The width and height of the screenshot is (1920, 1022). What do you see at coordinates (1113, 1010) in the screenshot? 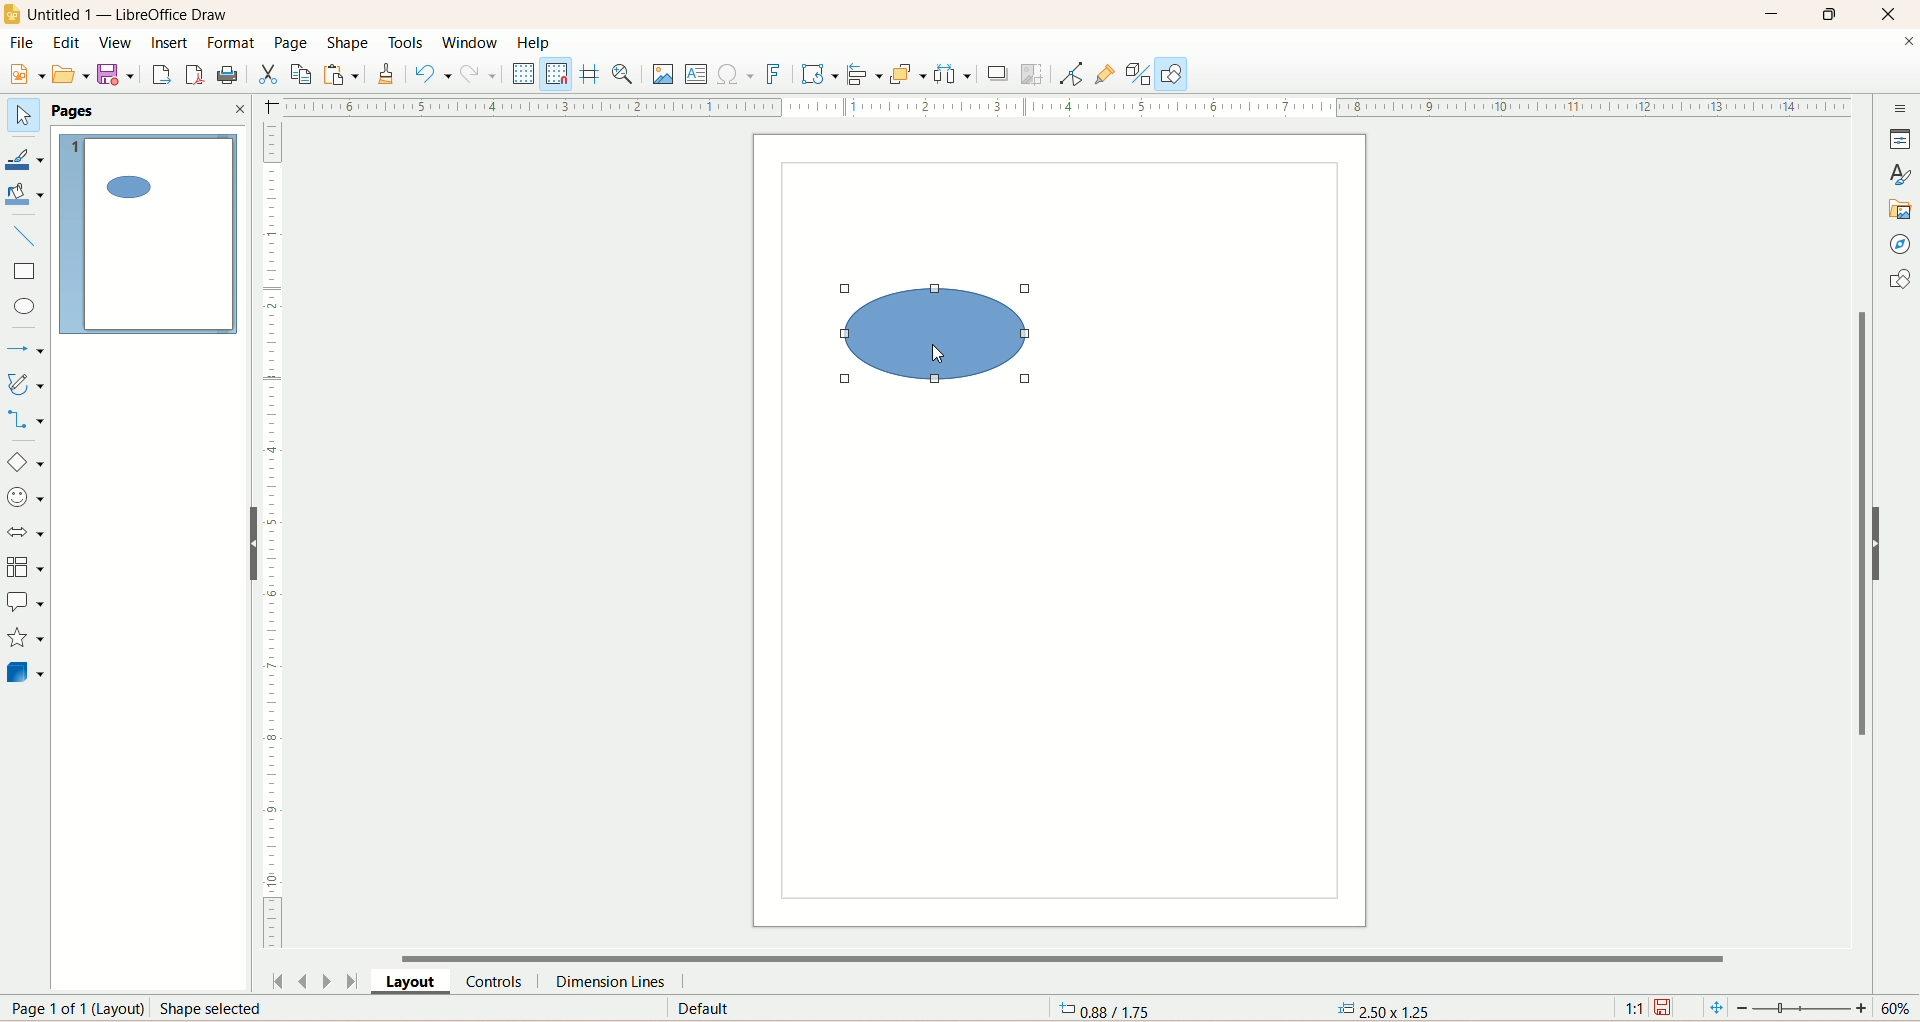
I see `coordinates` at bounding box center [1113, 1010].